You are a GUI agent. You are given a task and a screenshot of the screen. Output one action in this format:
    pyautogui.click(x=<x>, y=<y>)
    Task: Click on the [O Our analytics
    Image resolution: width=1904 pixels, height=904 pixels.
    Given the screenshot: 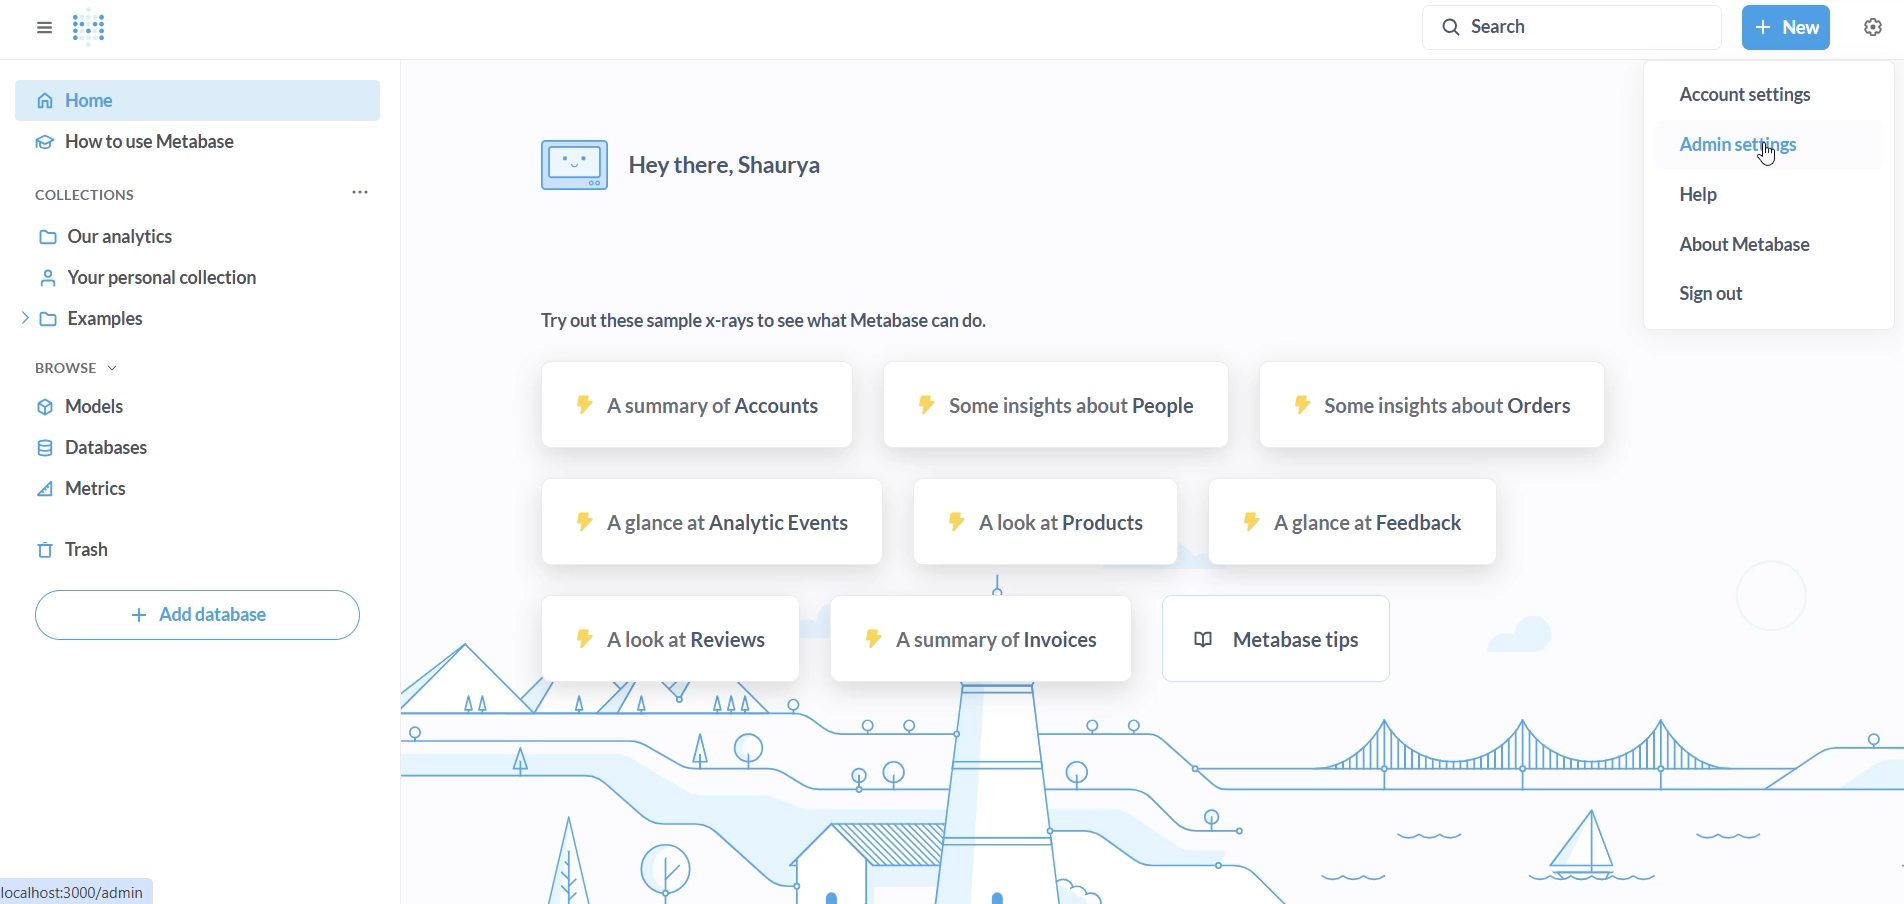 What is the action you would take?
    pyautogui.click(x=104, y=234)
    